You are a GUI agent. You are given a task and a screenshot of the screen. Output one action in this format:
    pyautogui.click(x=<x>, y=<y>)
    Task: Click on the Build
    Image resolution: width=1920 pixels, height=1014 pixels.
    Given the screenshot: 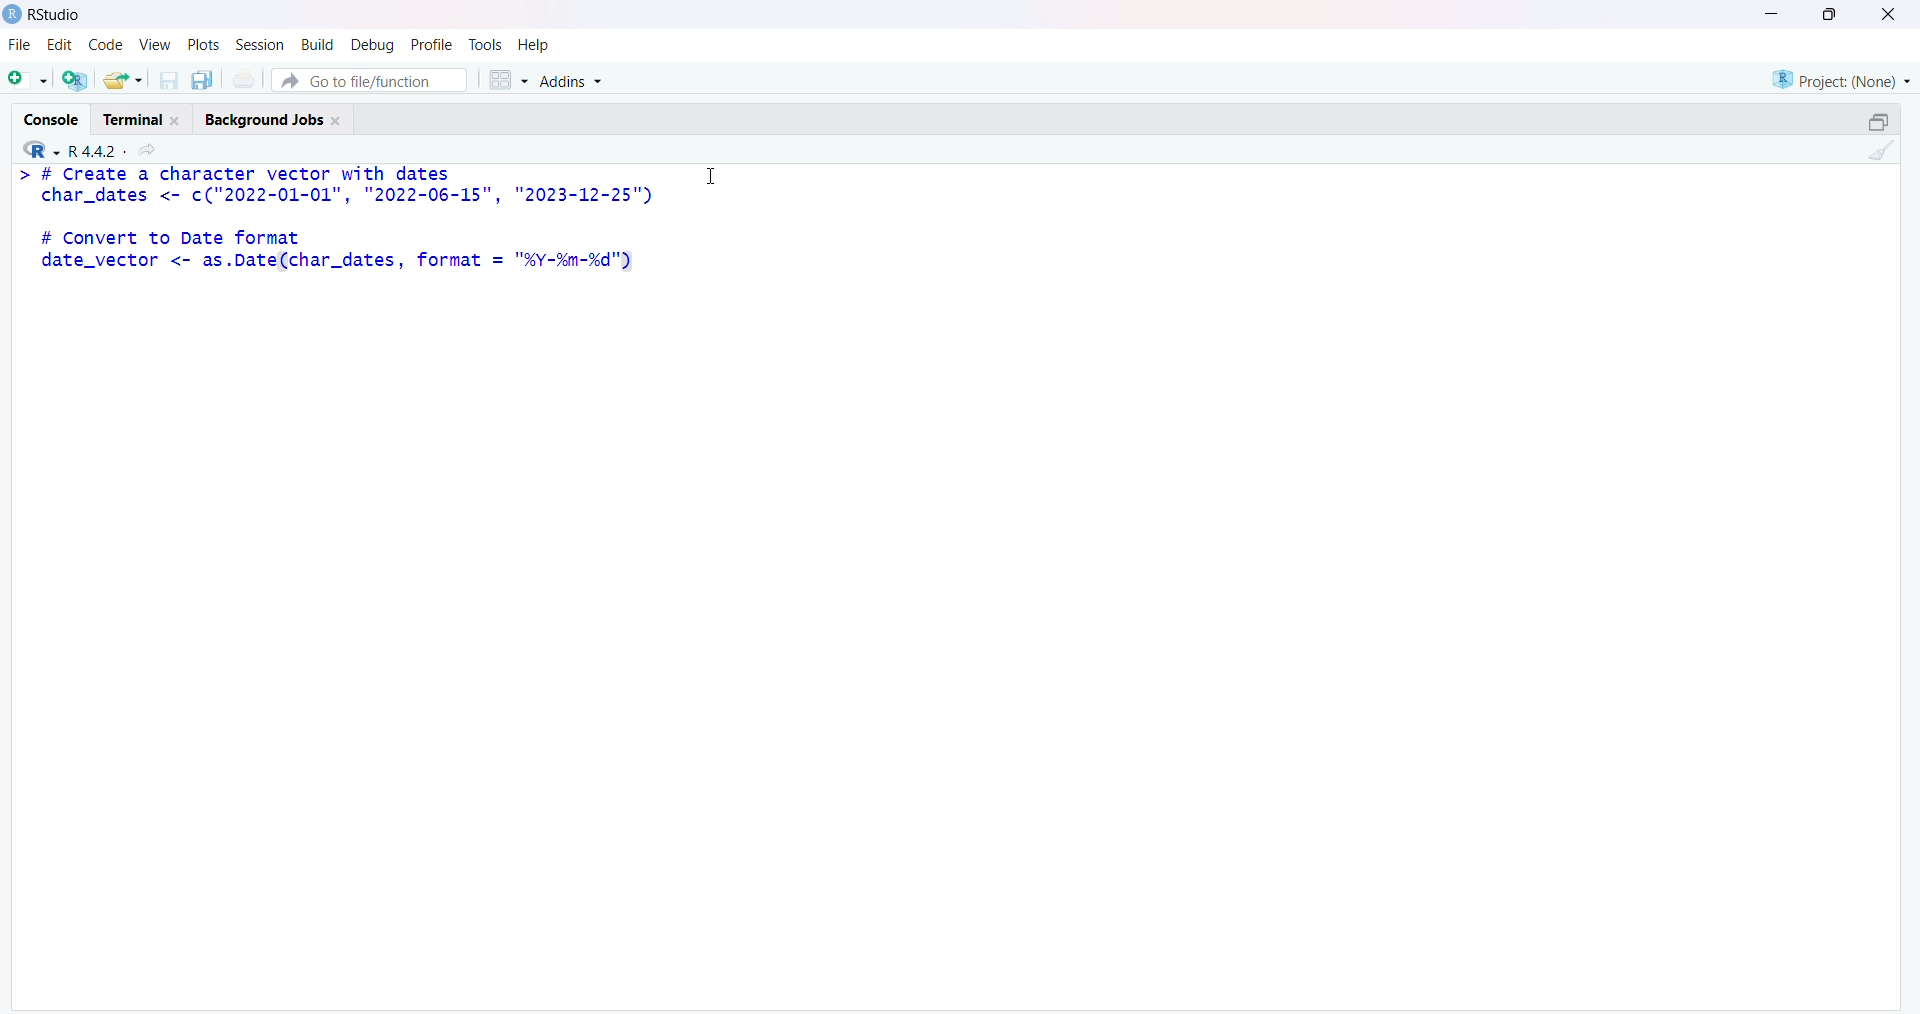 What is the action you would take?
    pyautogui.click(x=313, y=46)
    